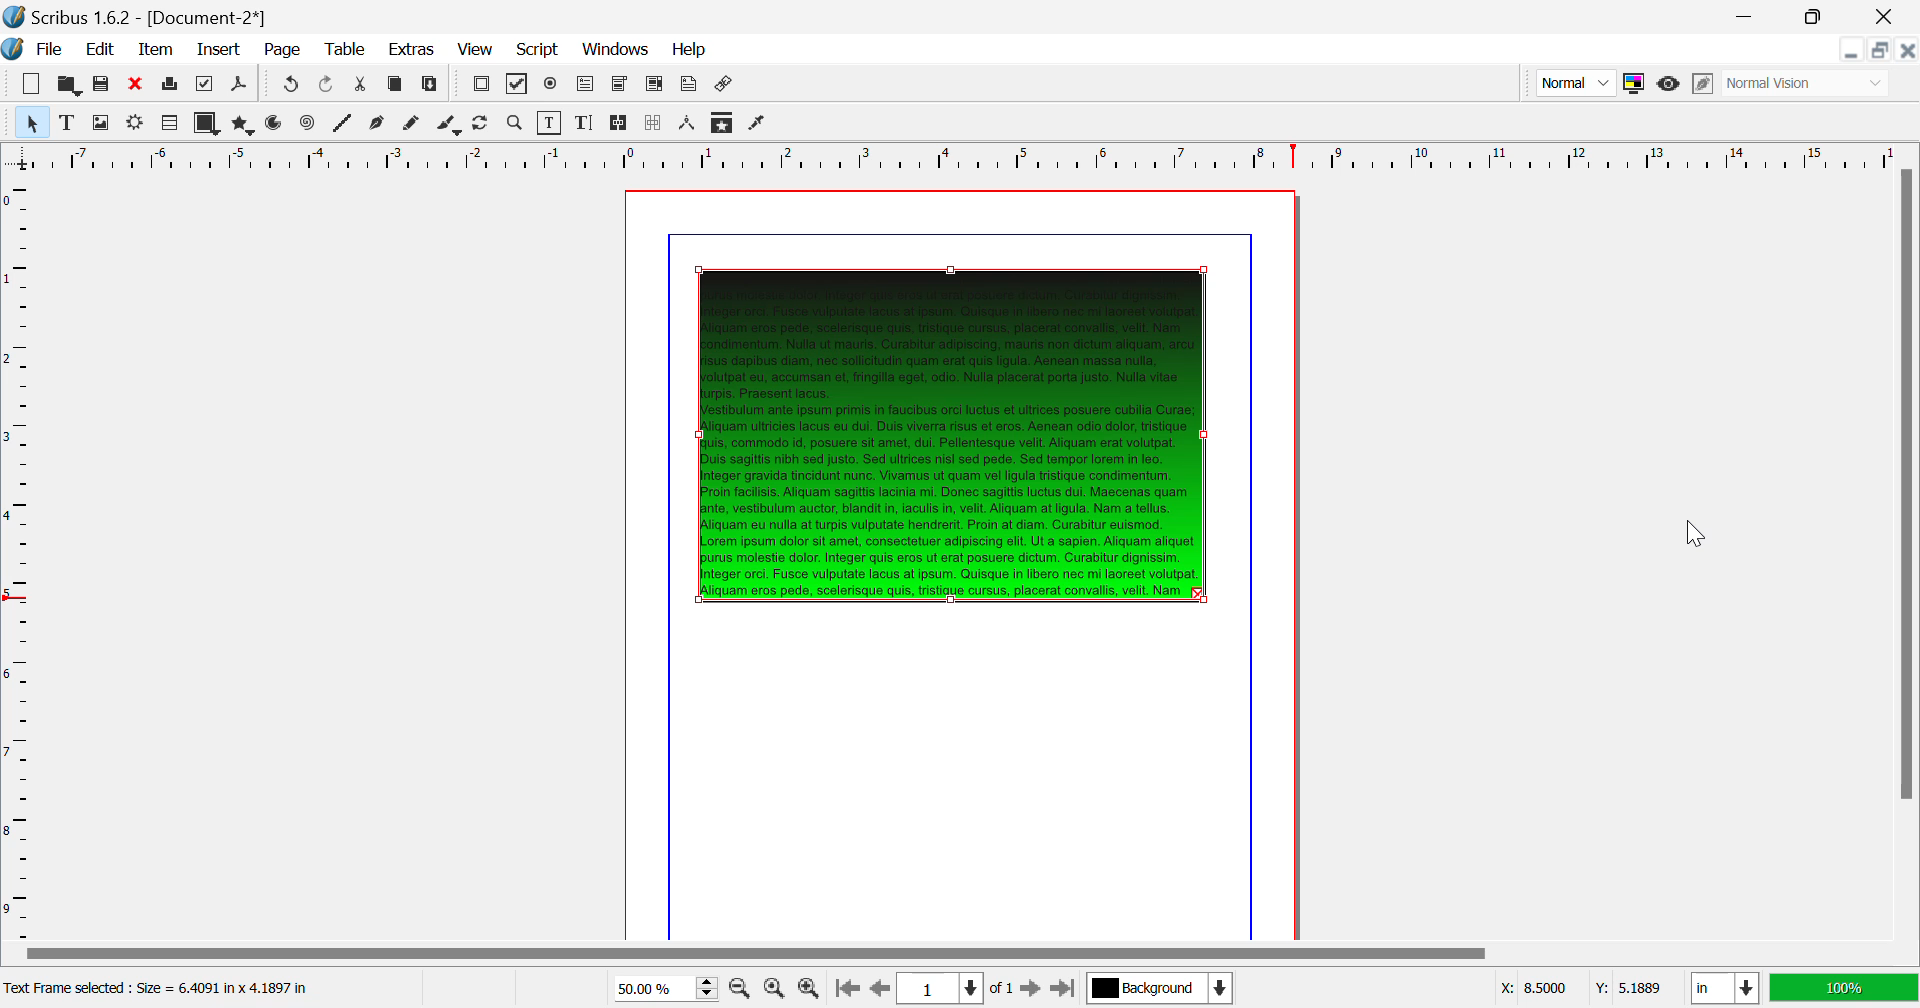 Image resolution: width=1920 pixels, height=1008 pixels. I want to click on Open, so click(68, 83).